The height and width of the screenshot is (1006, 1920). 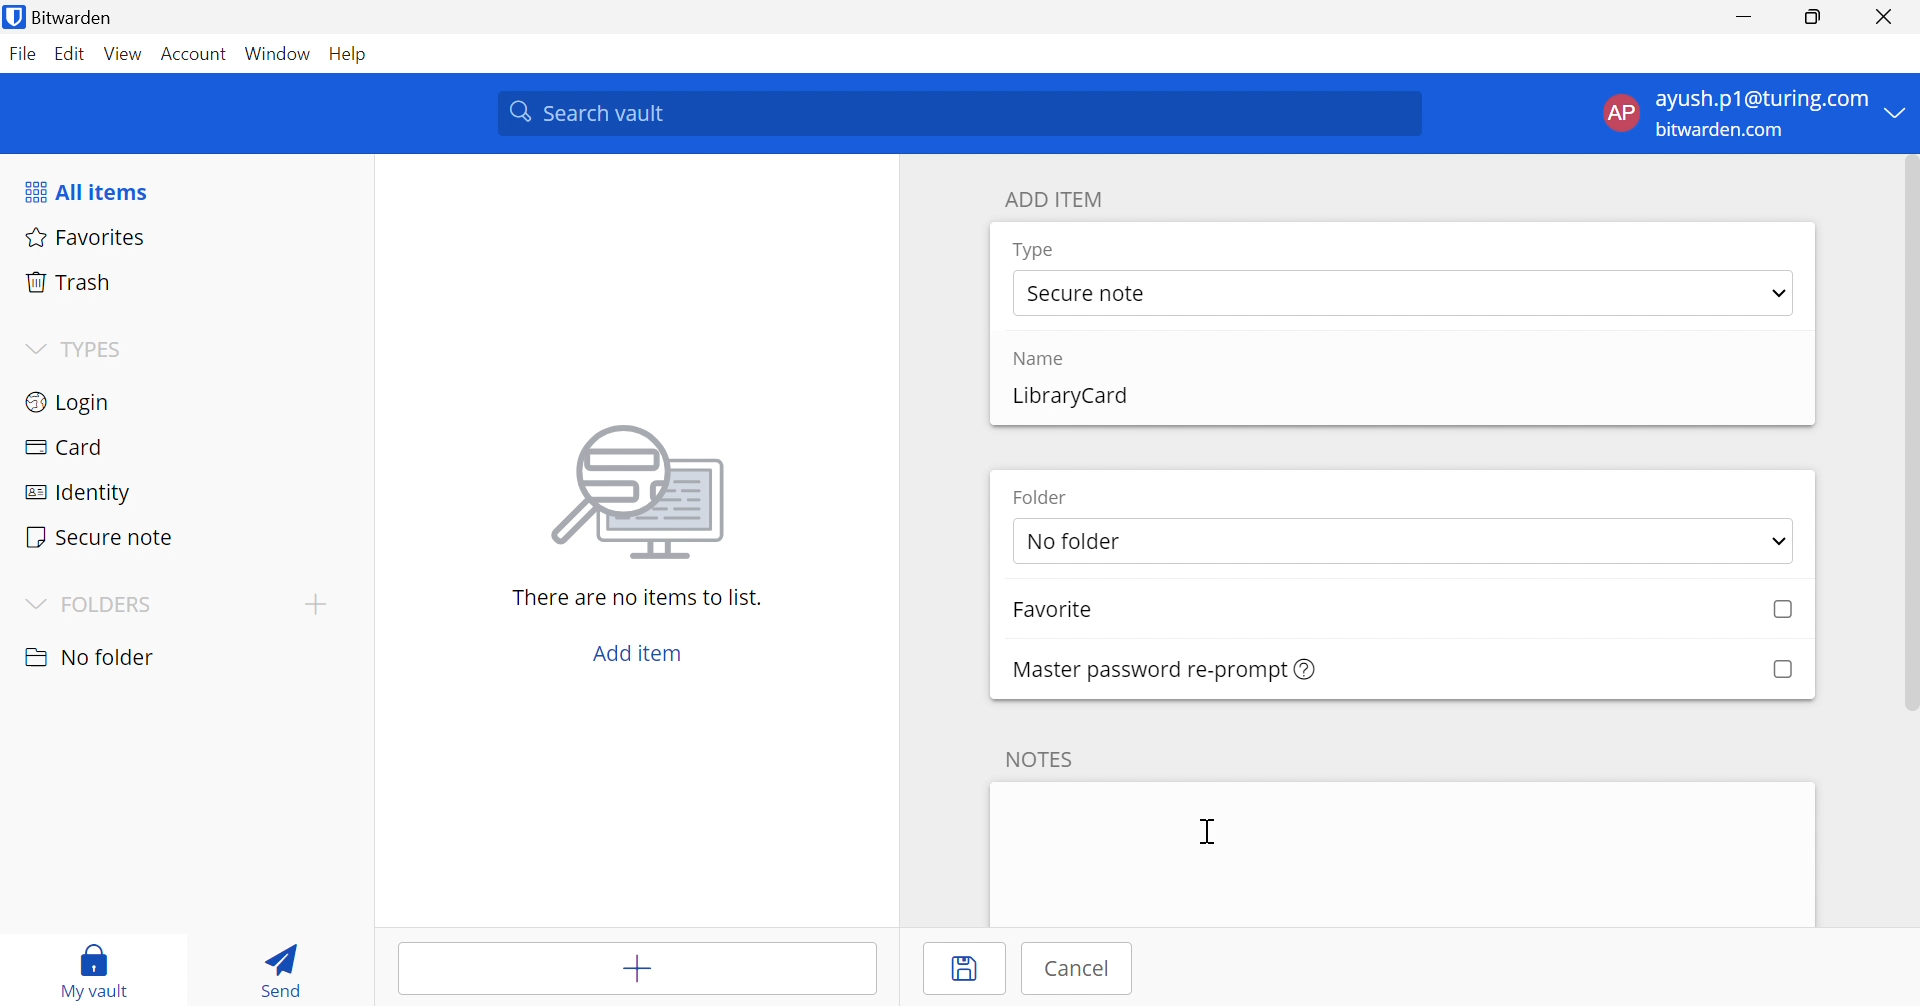 What do you see at coordinates (1908, 437) in the screenshot?
I see `Scroll Bar` at bounding box center [1908, 437].